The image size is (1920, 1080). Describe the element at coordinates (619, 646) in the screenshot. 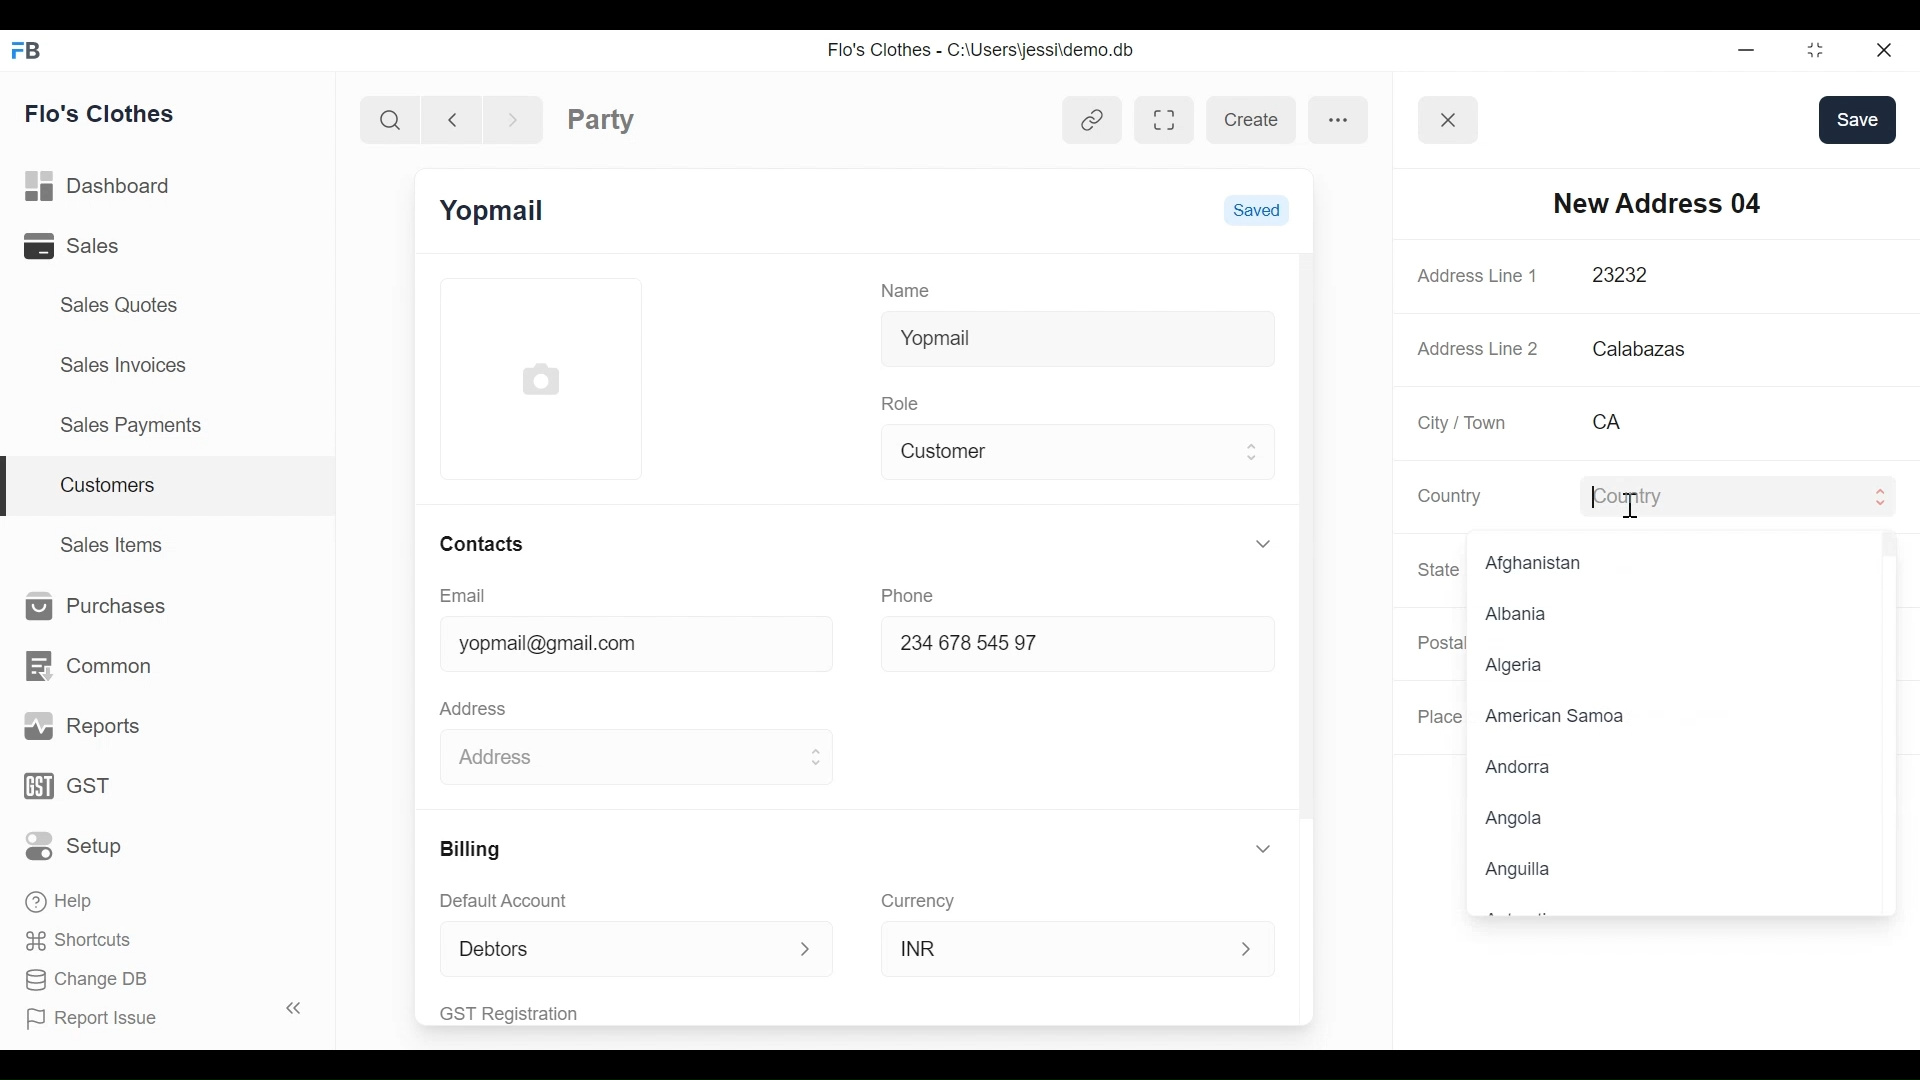

I see `yopmail@gmail.com` at that location.